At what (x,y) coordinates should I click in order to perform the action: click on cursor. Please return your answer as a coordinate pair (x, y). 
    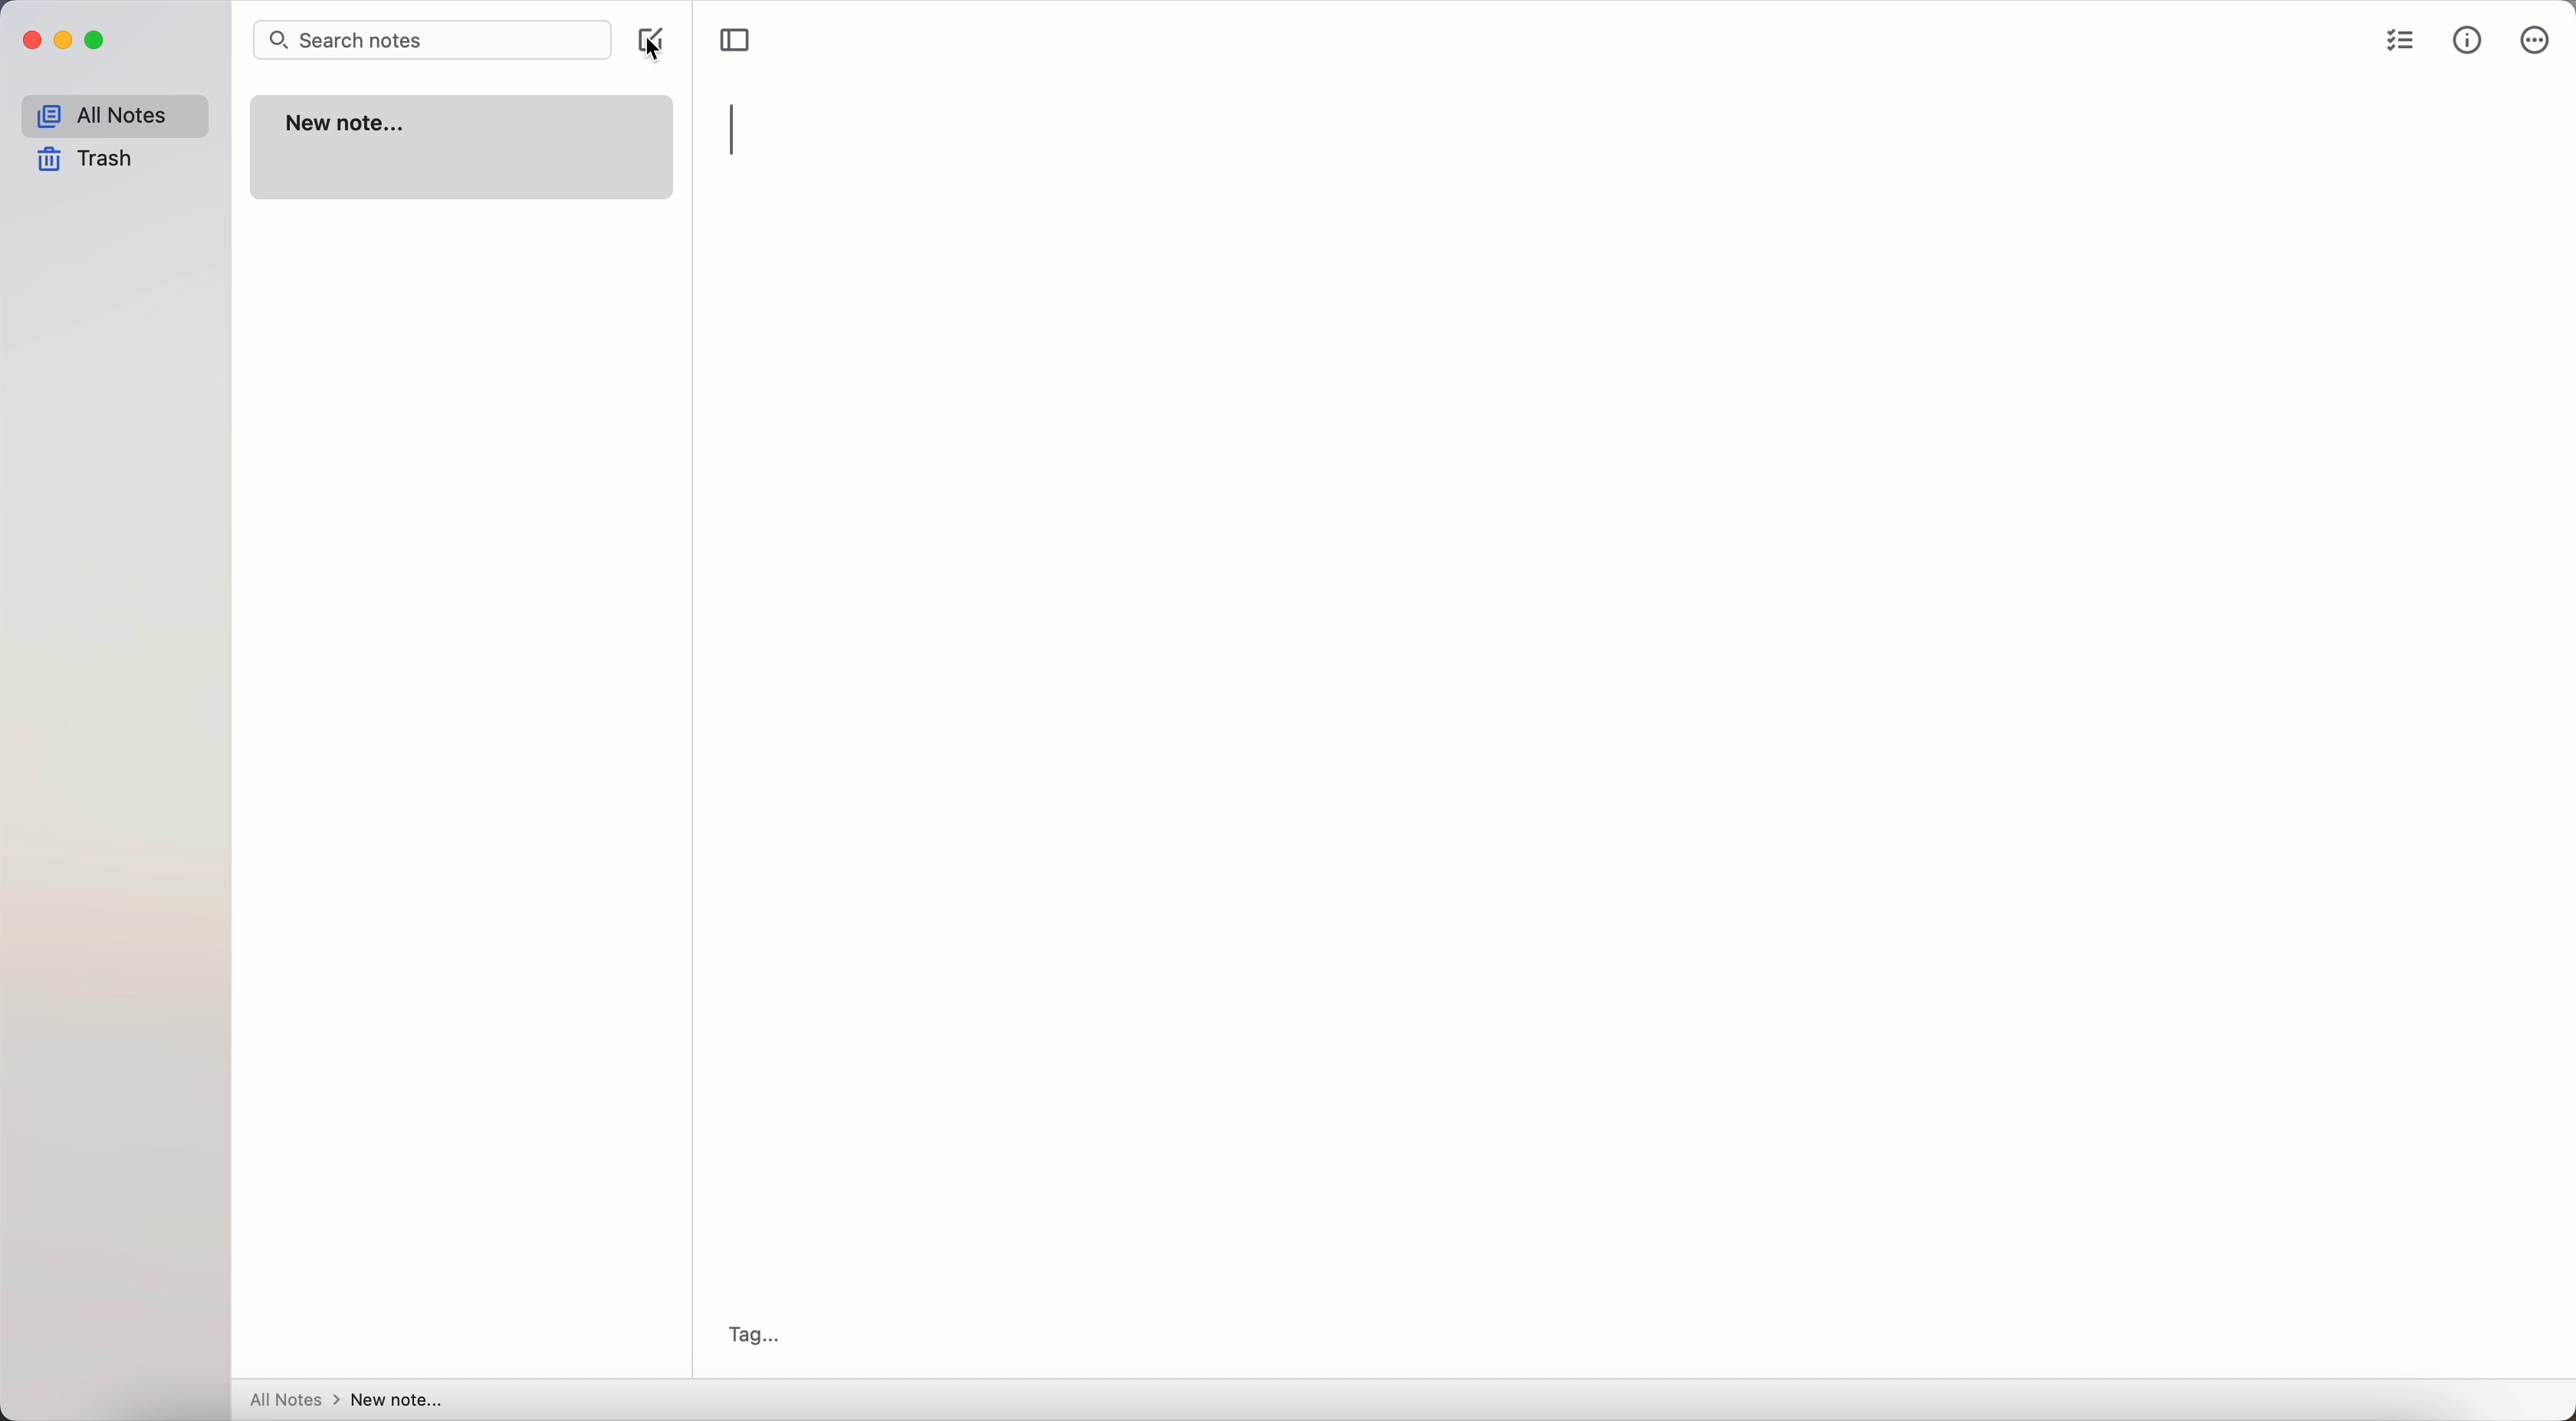
    Looking at the image, I should click on (664, 46).